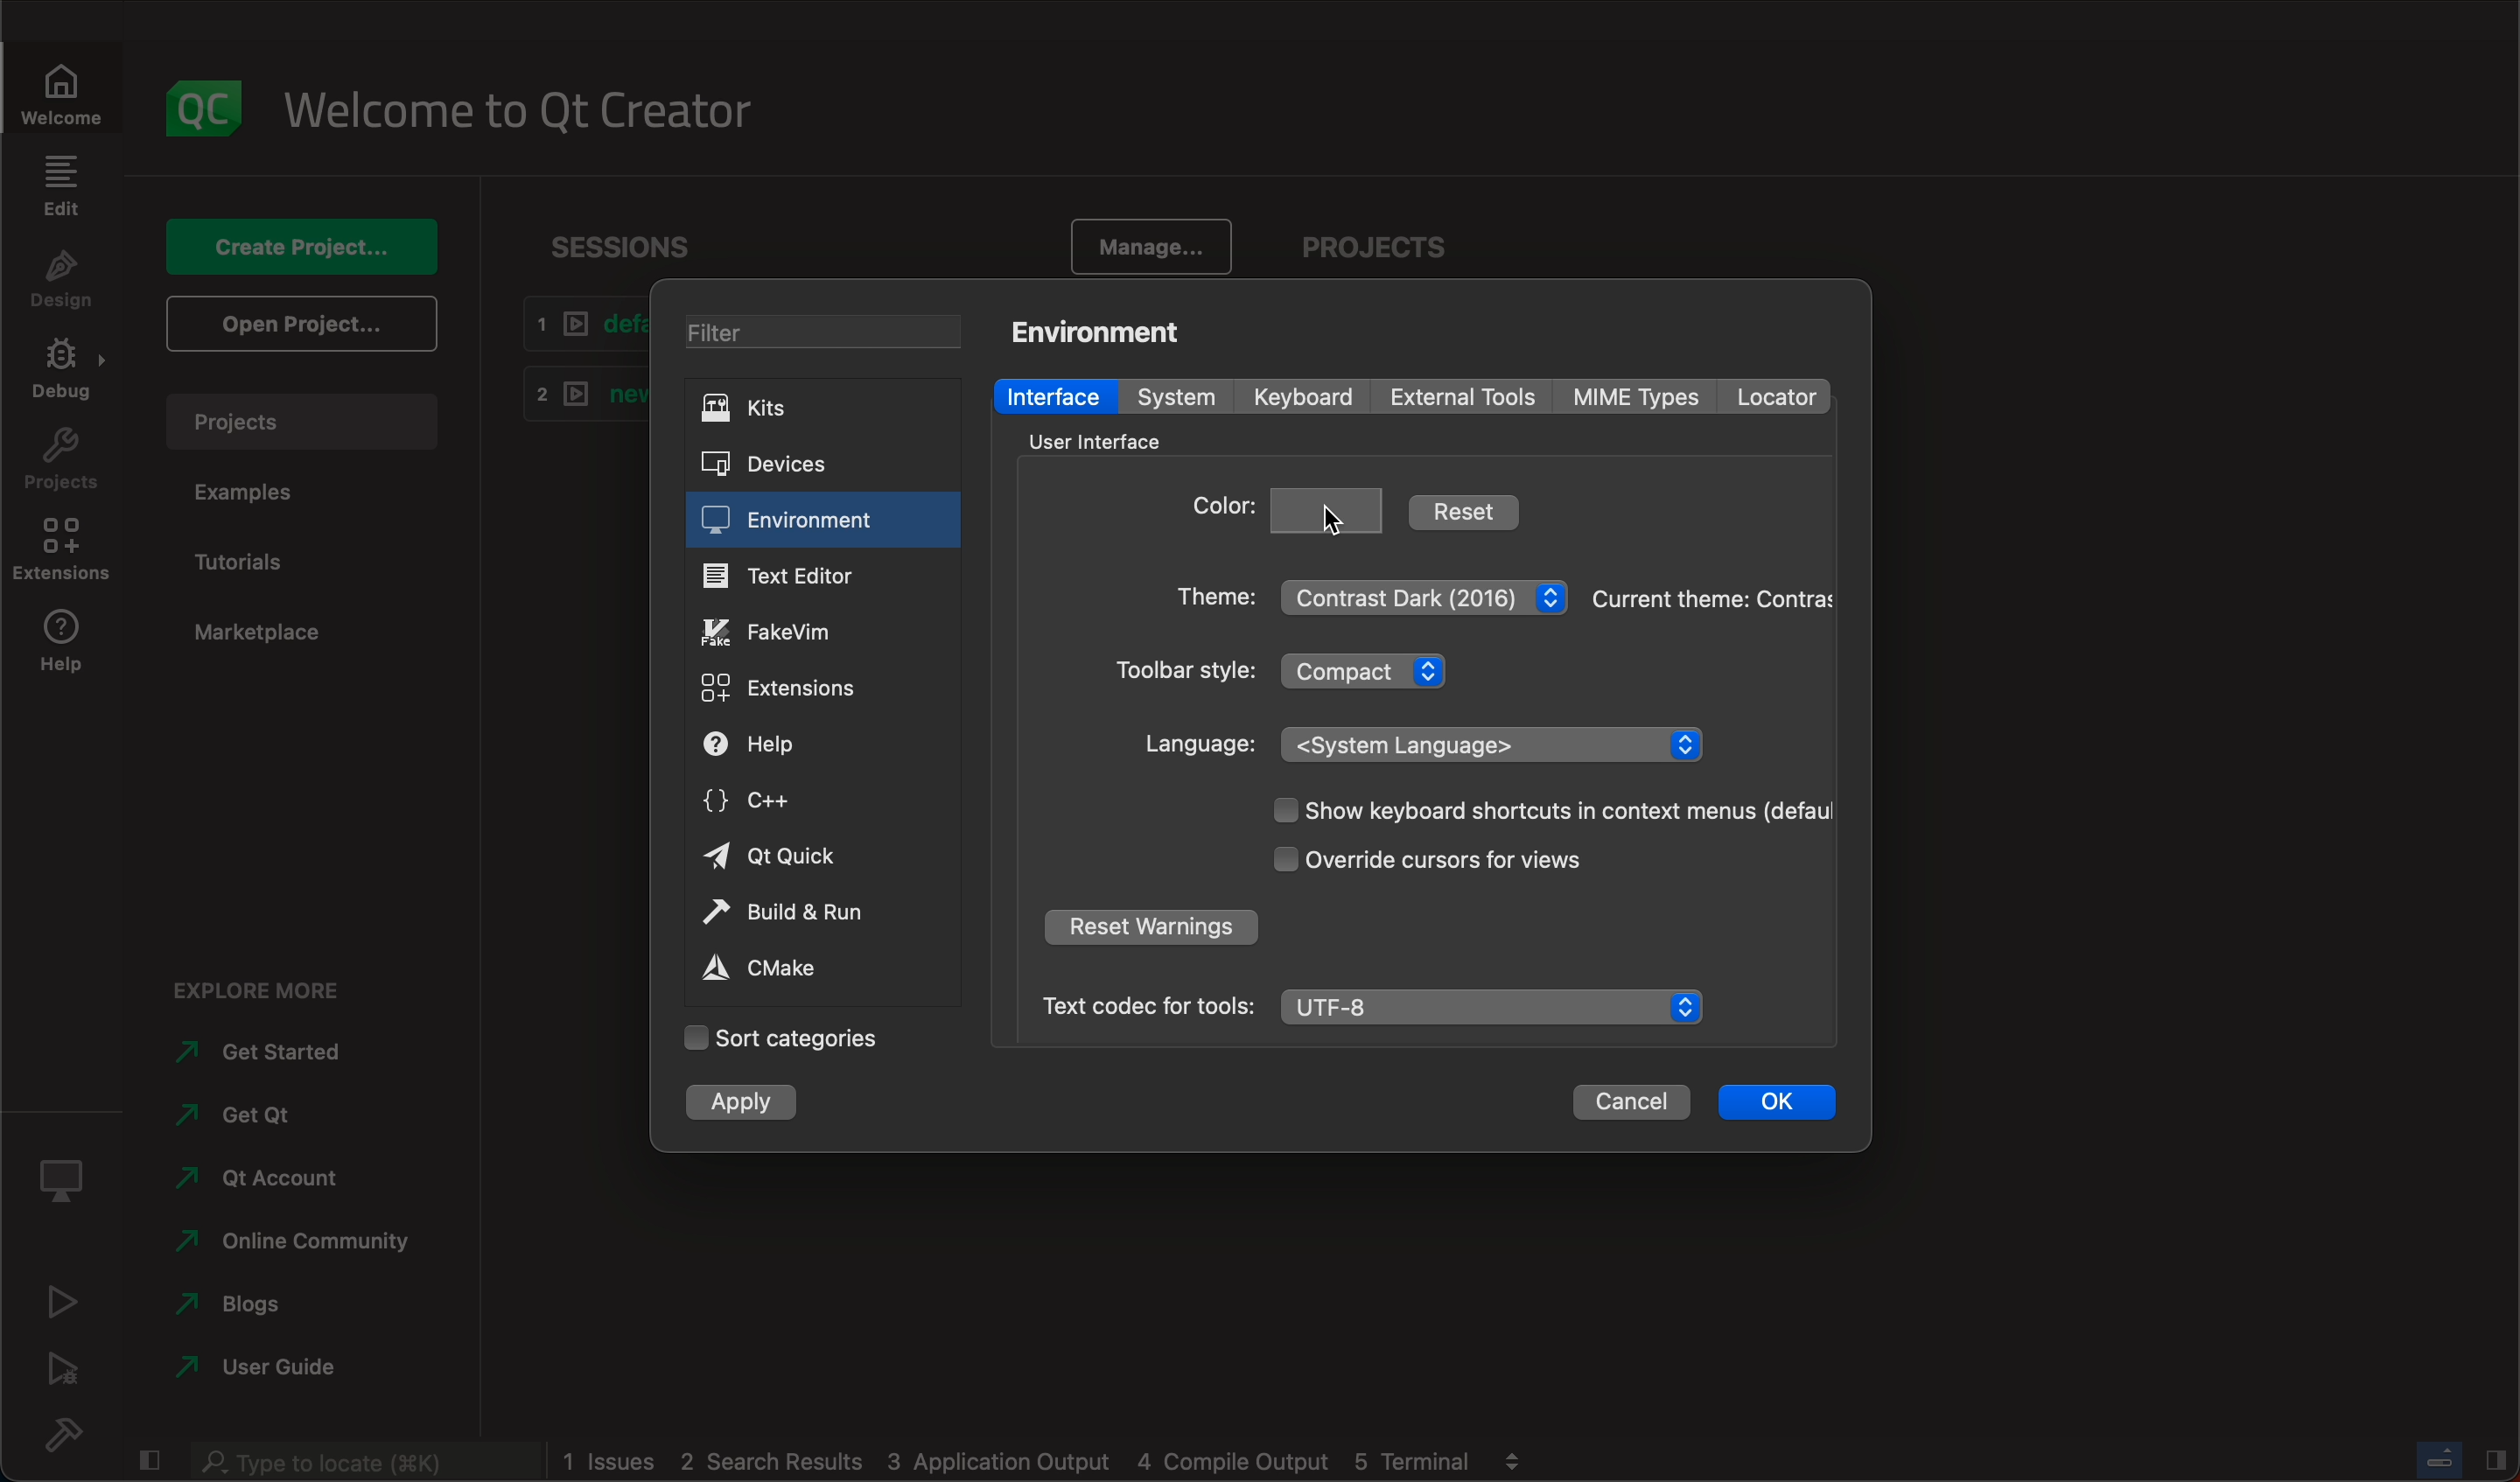 This screenshot has width=2520, height=1482. What do you see at coordinates (808, 745) in the screenshot?
I see `help` at bounding box center [808, 745].